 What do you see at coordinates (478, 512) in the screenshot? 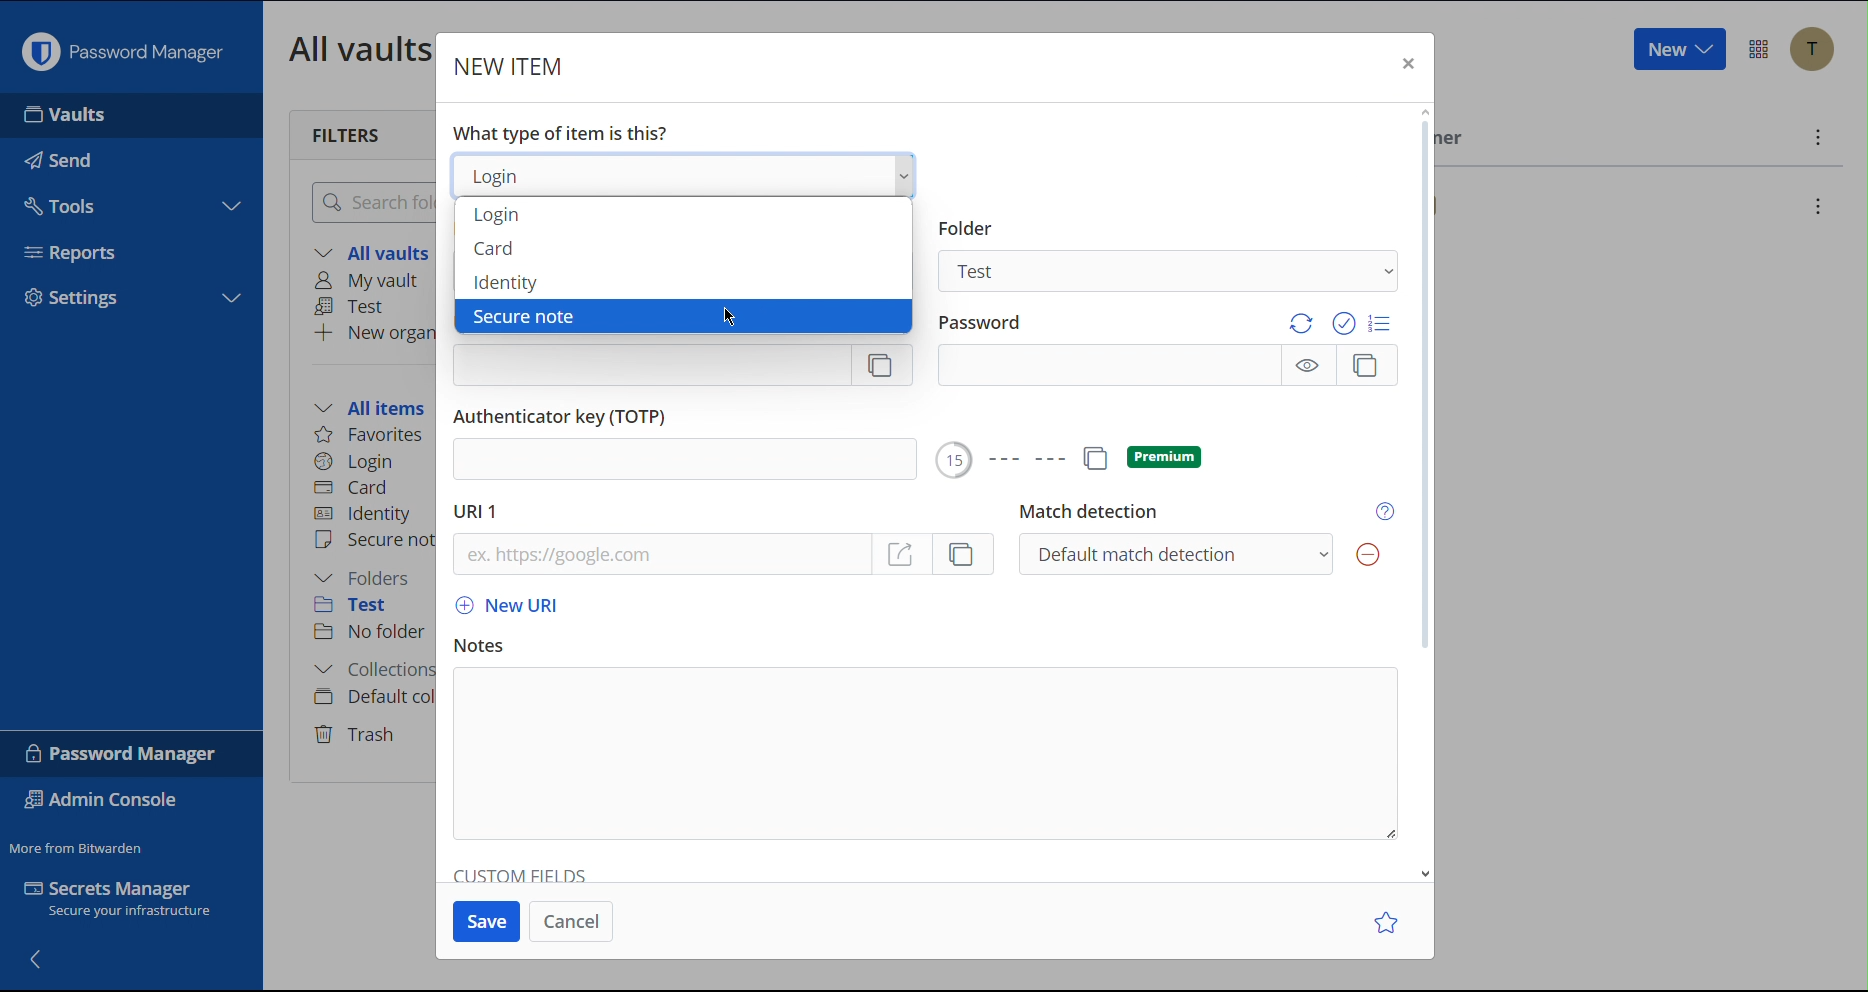
I see `URL 1` at bounding box center [478, 512].